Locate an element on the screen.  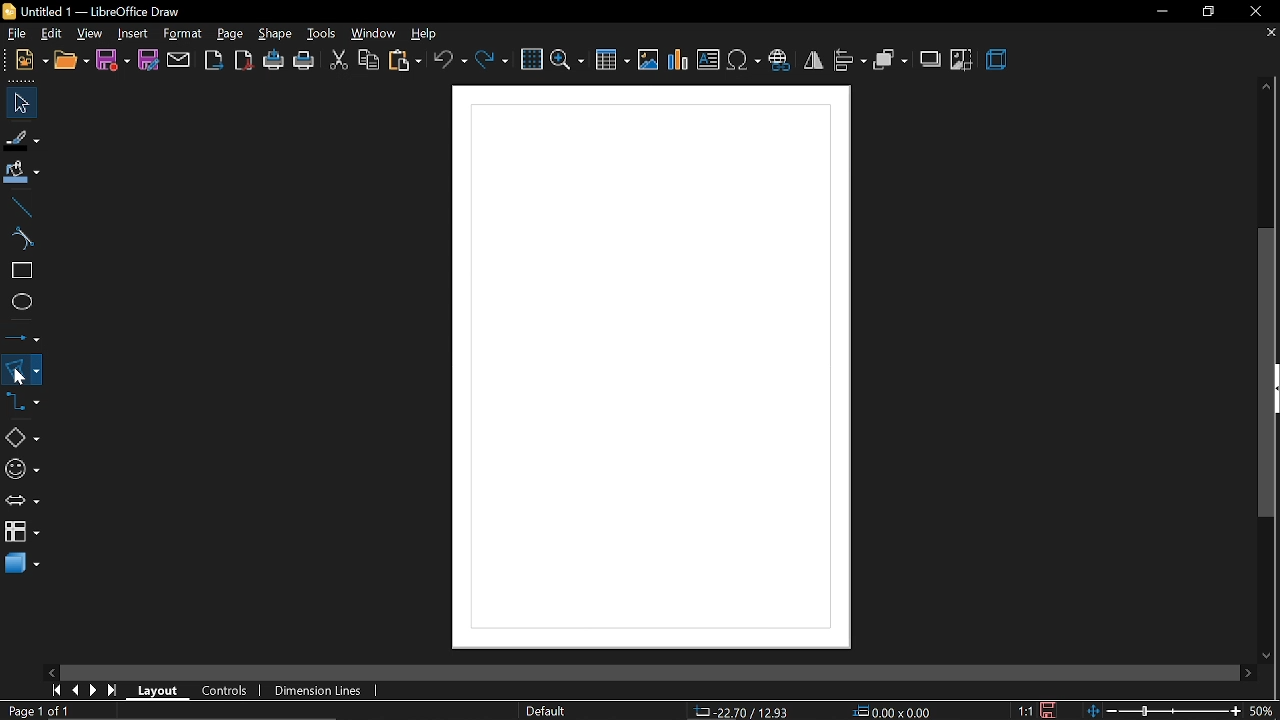
scaling factor is located at coordinates (1030, 710).